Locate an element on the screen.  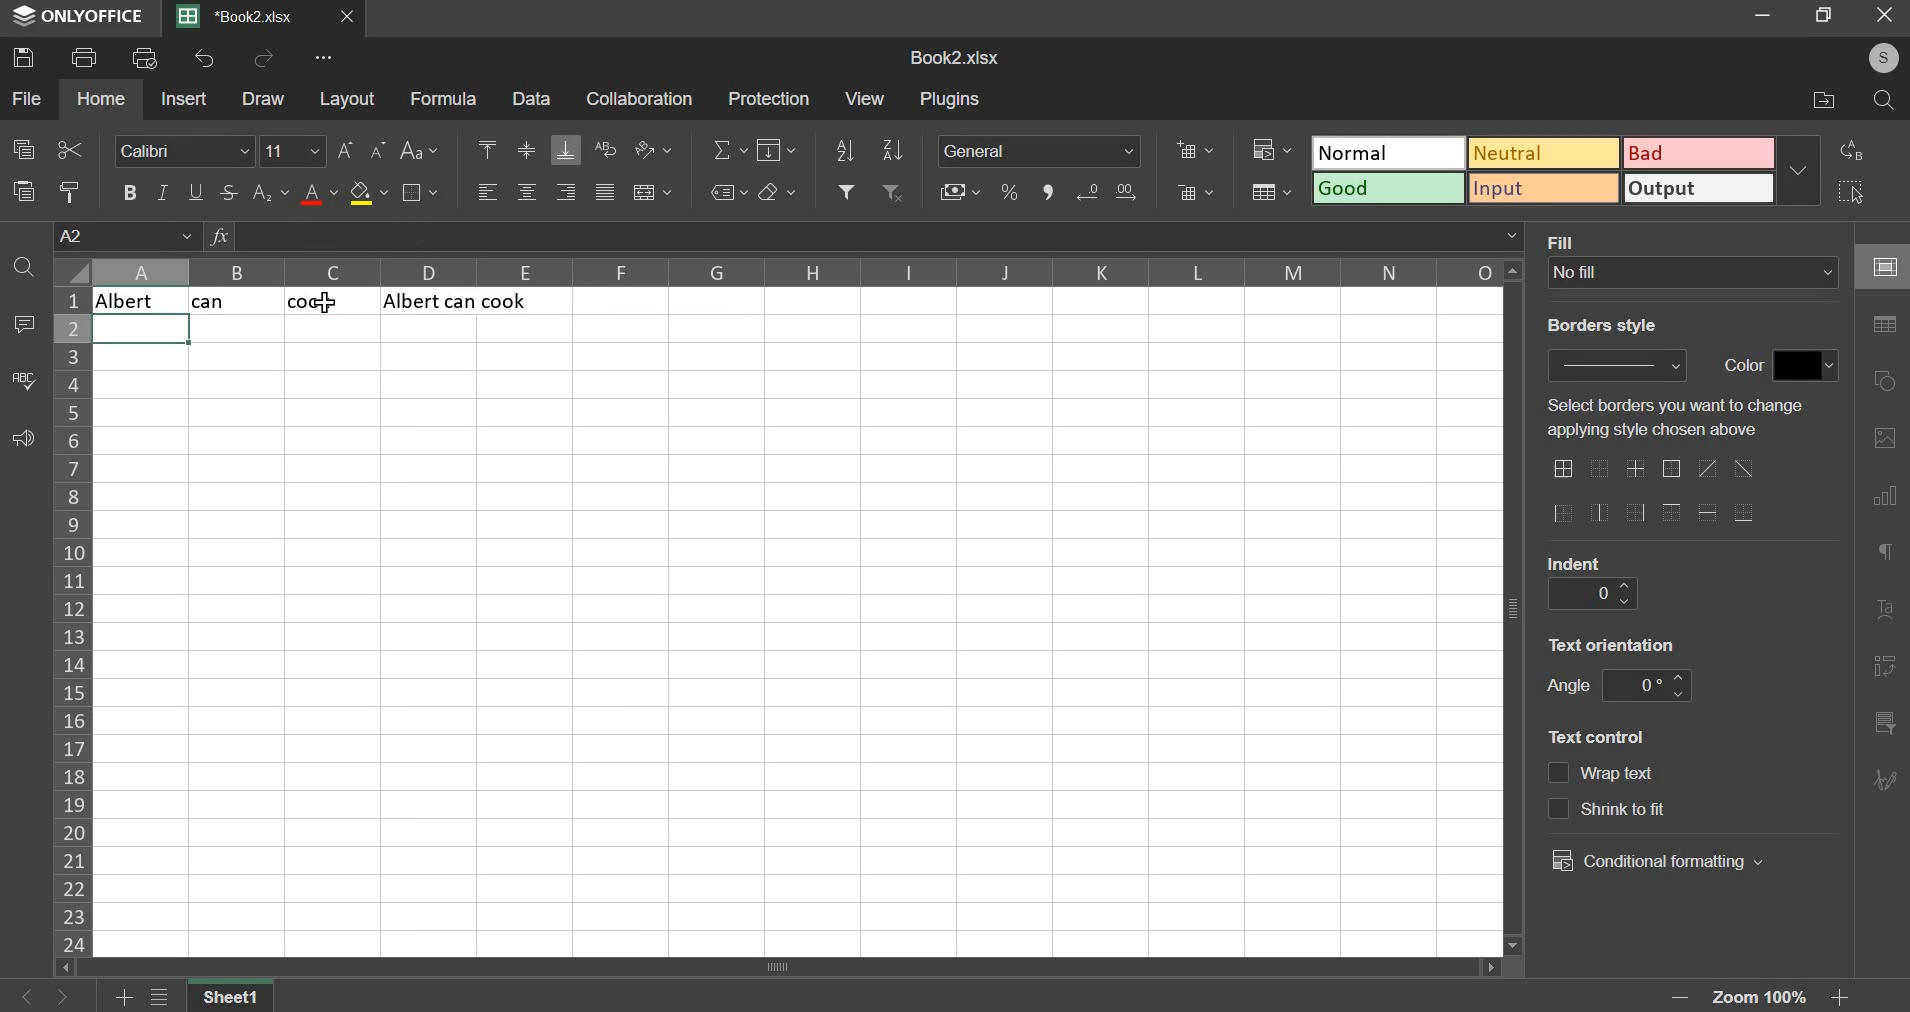
paste is located at coordinates (24, 191).